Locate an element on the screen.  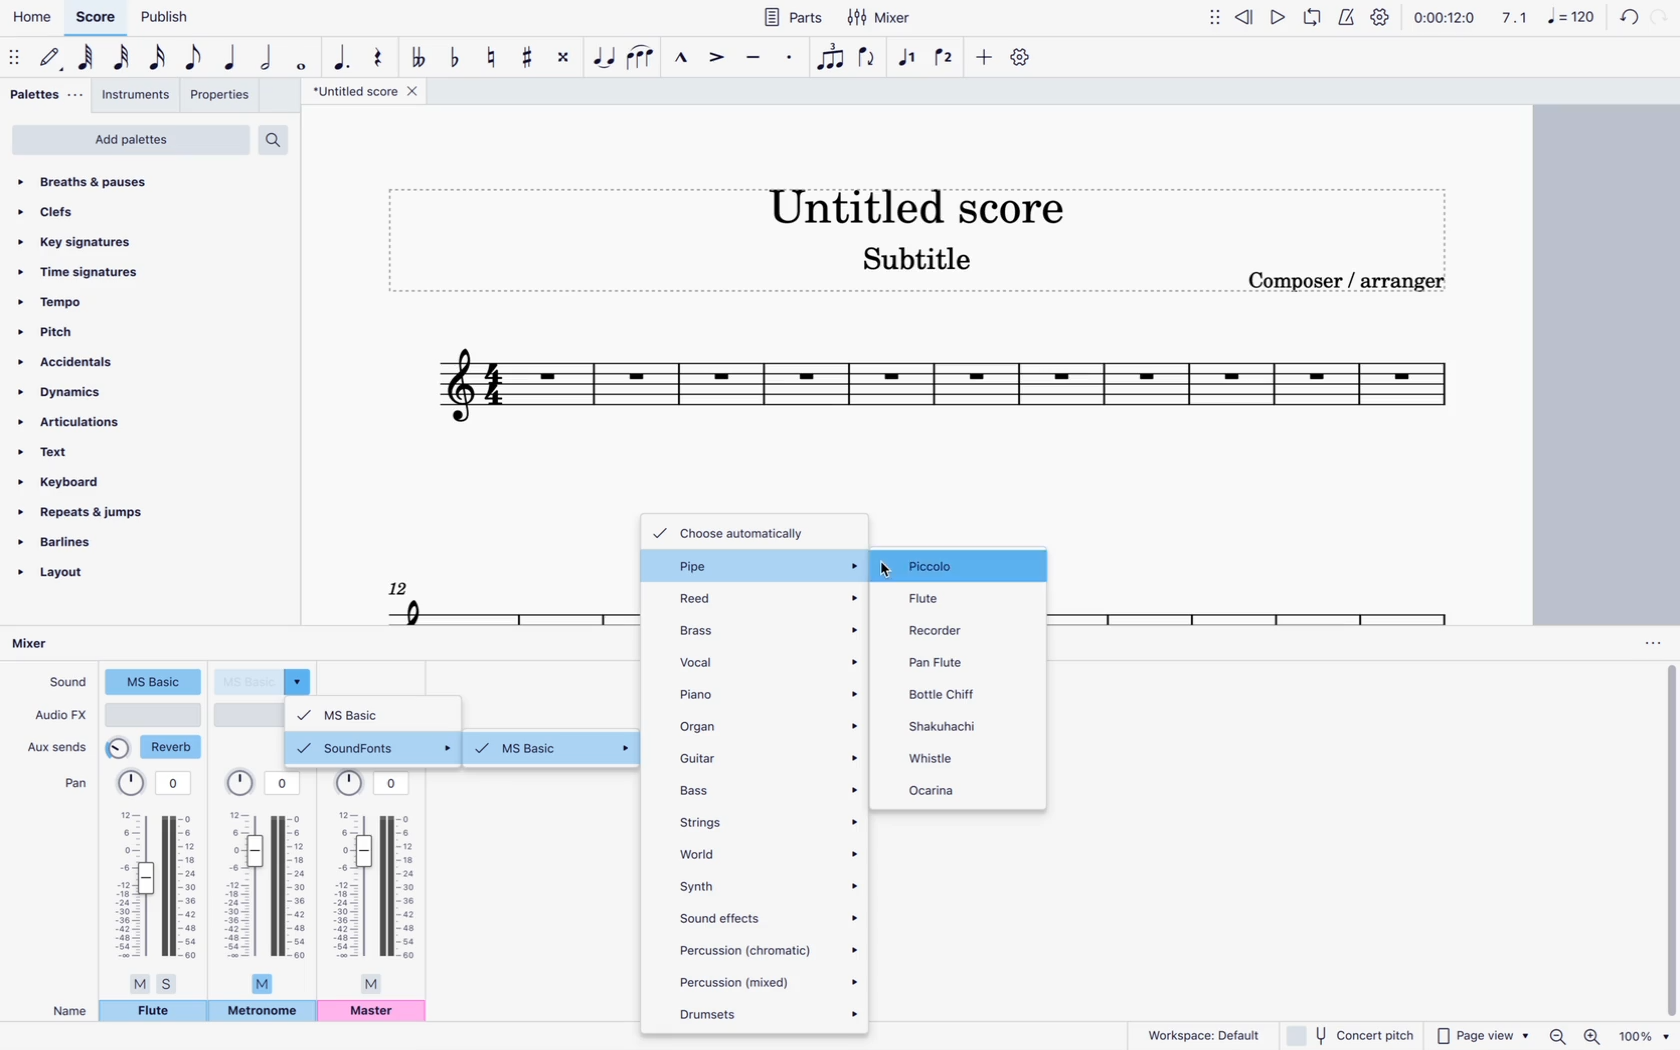
master is located at coordinates (376, 1014).